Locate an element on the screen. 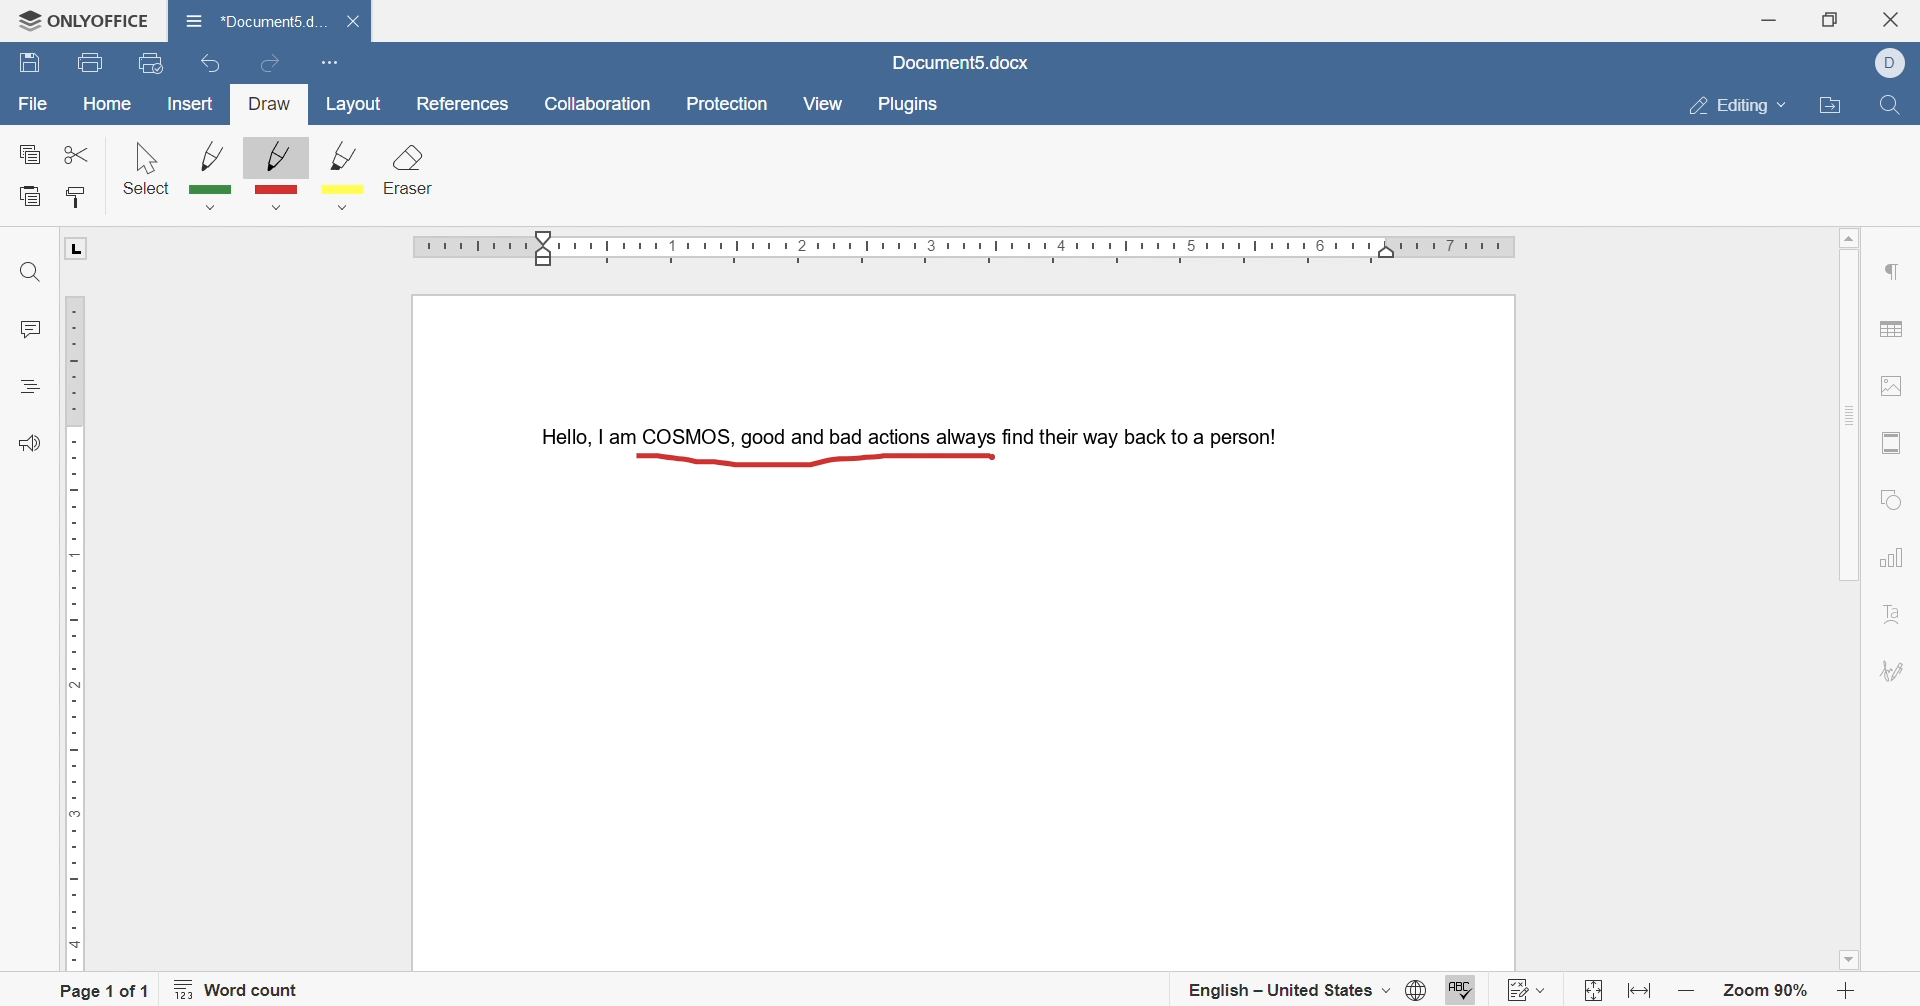 The height and width of the screenshot is (1006, 1920). quick print is located at coordinates (154, 62).